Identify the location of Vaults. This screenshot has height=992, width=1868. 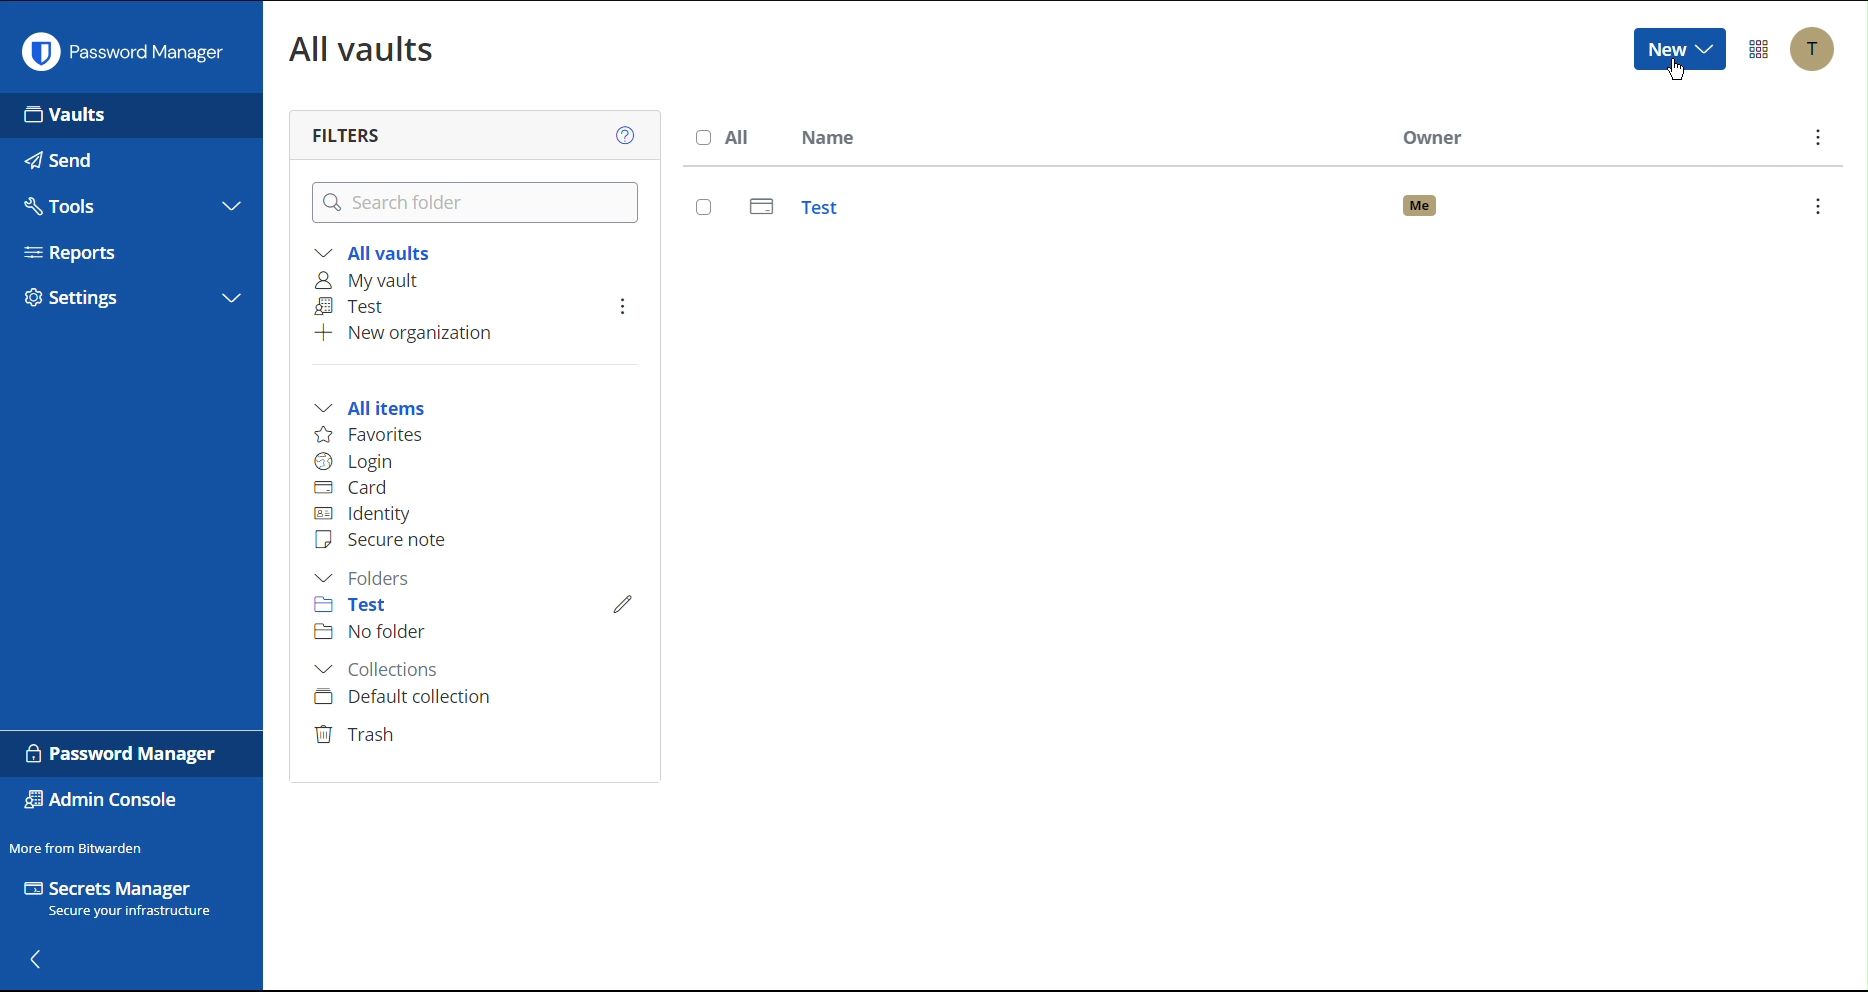
(128, 115).